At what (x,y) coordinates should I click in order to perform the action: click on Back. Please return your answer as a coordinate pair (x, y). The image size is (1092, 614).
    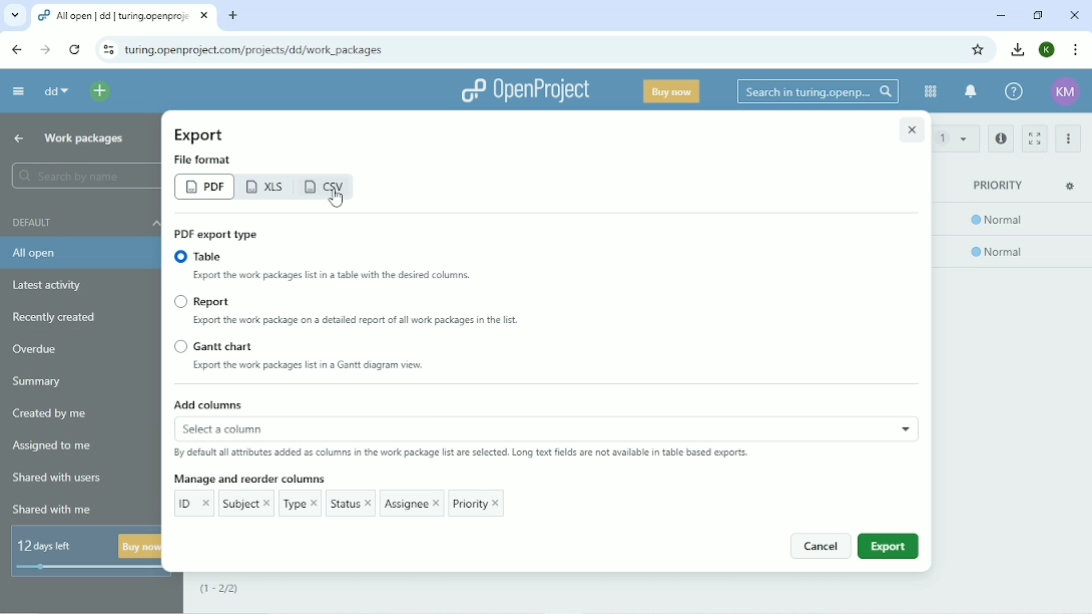
    Looking at the image, I should click on (16, 50).